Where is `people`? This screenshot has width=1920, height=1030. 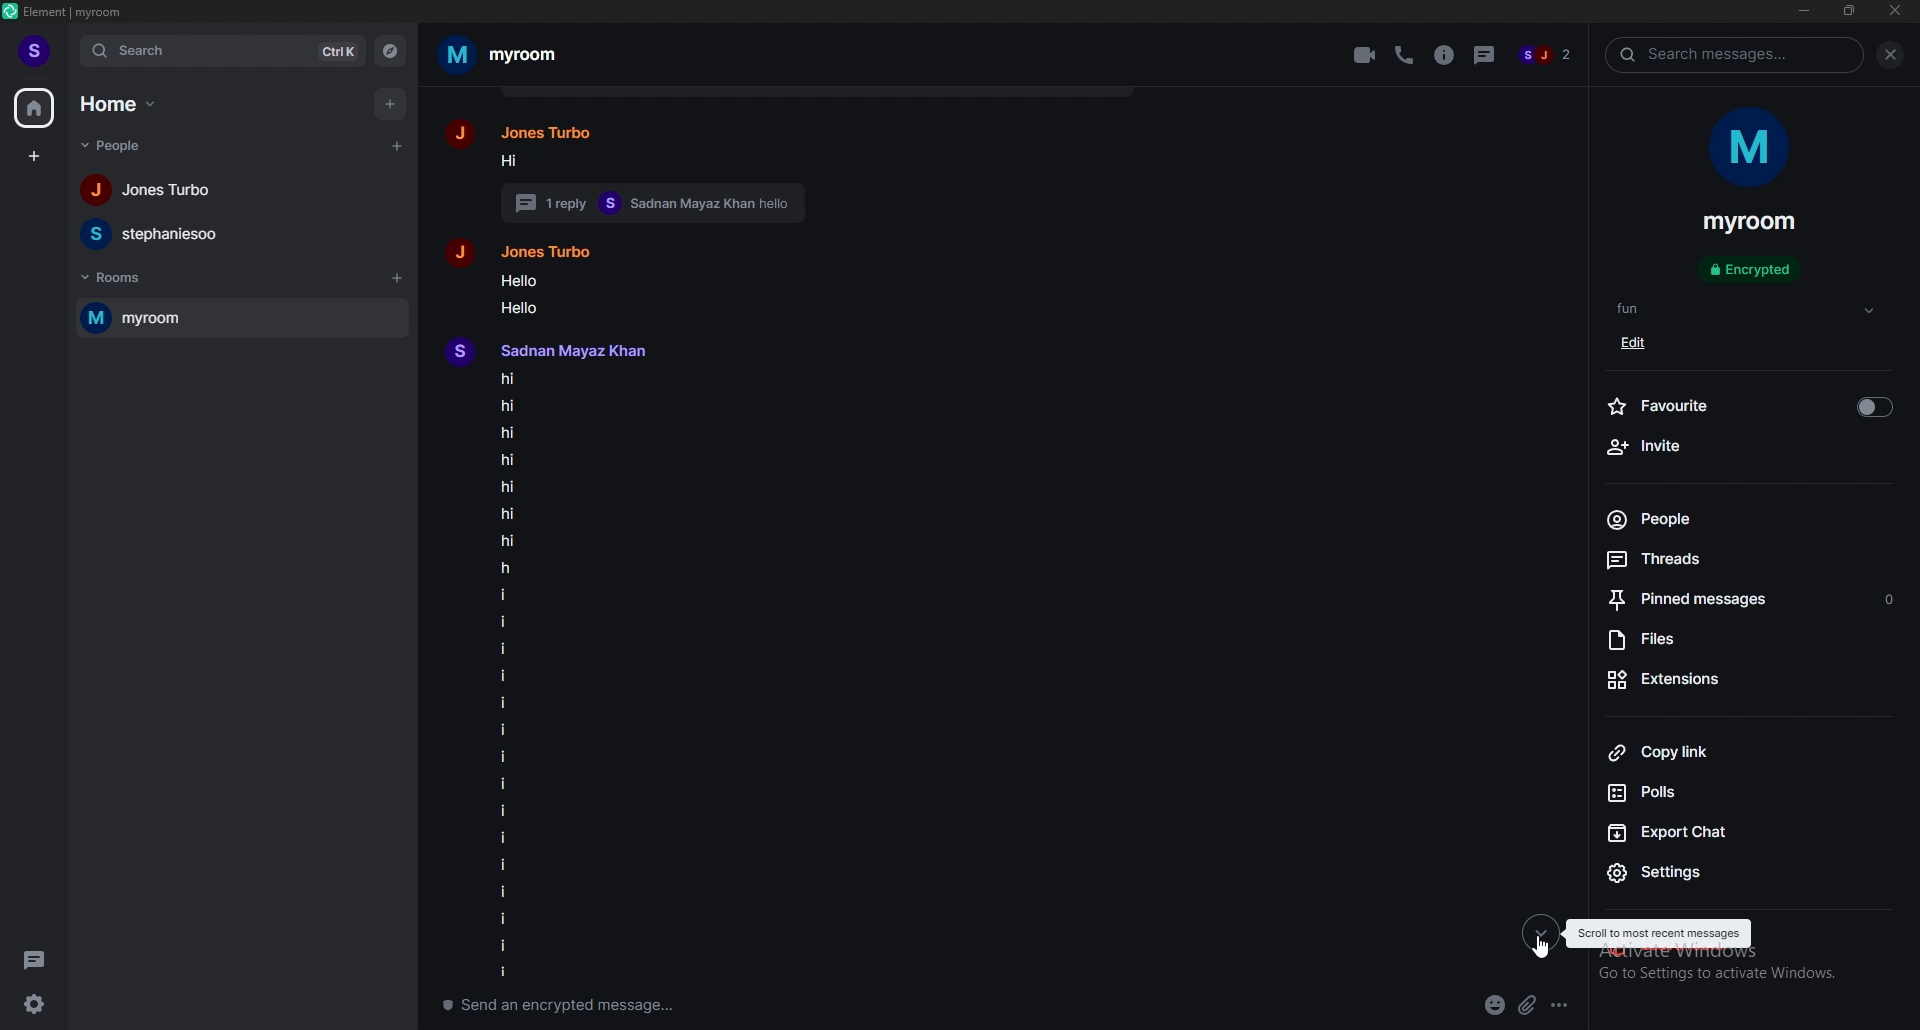
people is located at coordinates (1697, 519).